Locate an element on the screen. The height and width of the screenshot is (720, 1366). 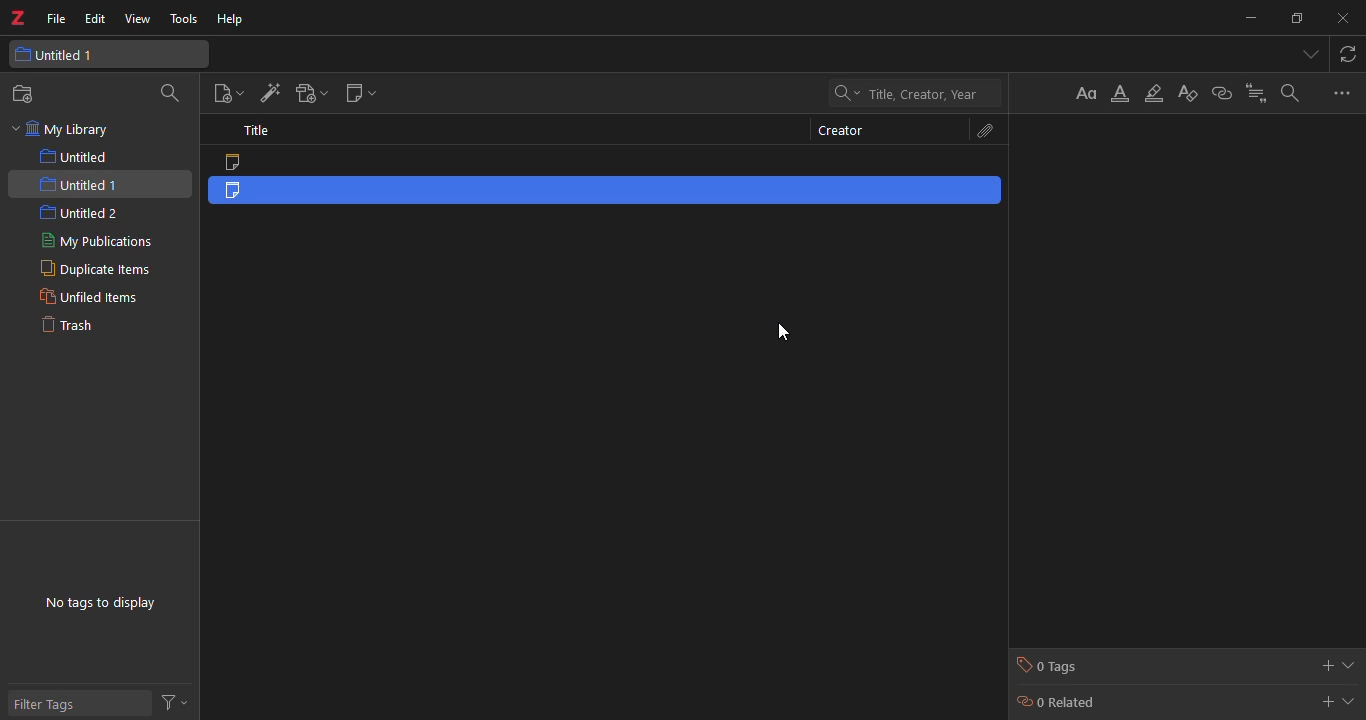
no tags to display is located at coordinates (109, 605).